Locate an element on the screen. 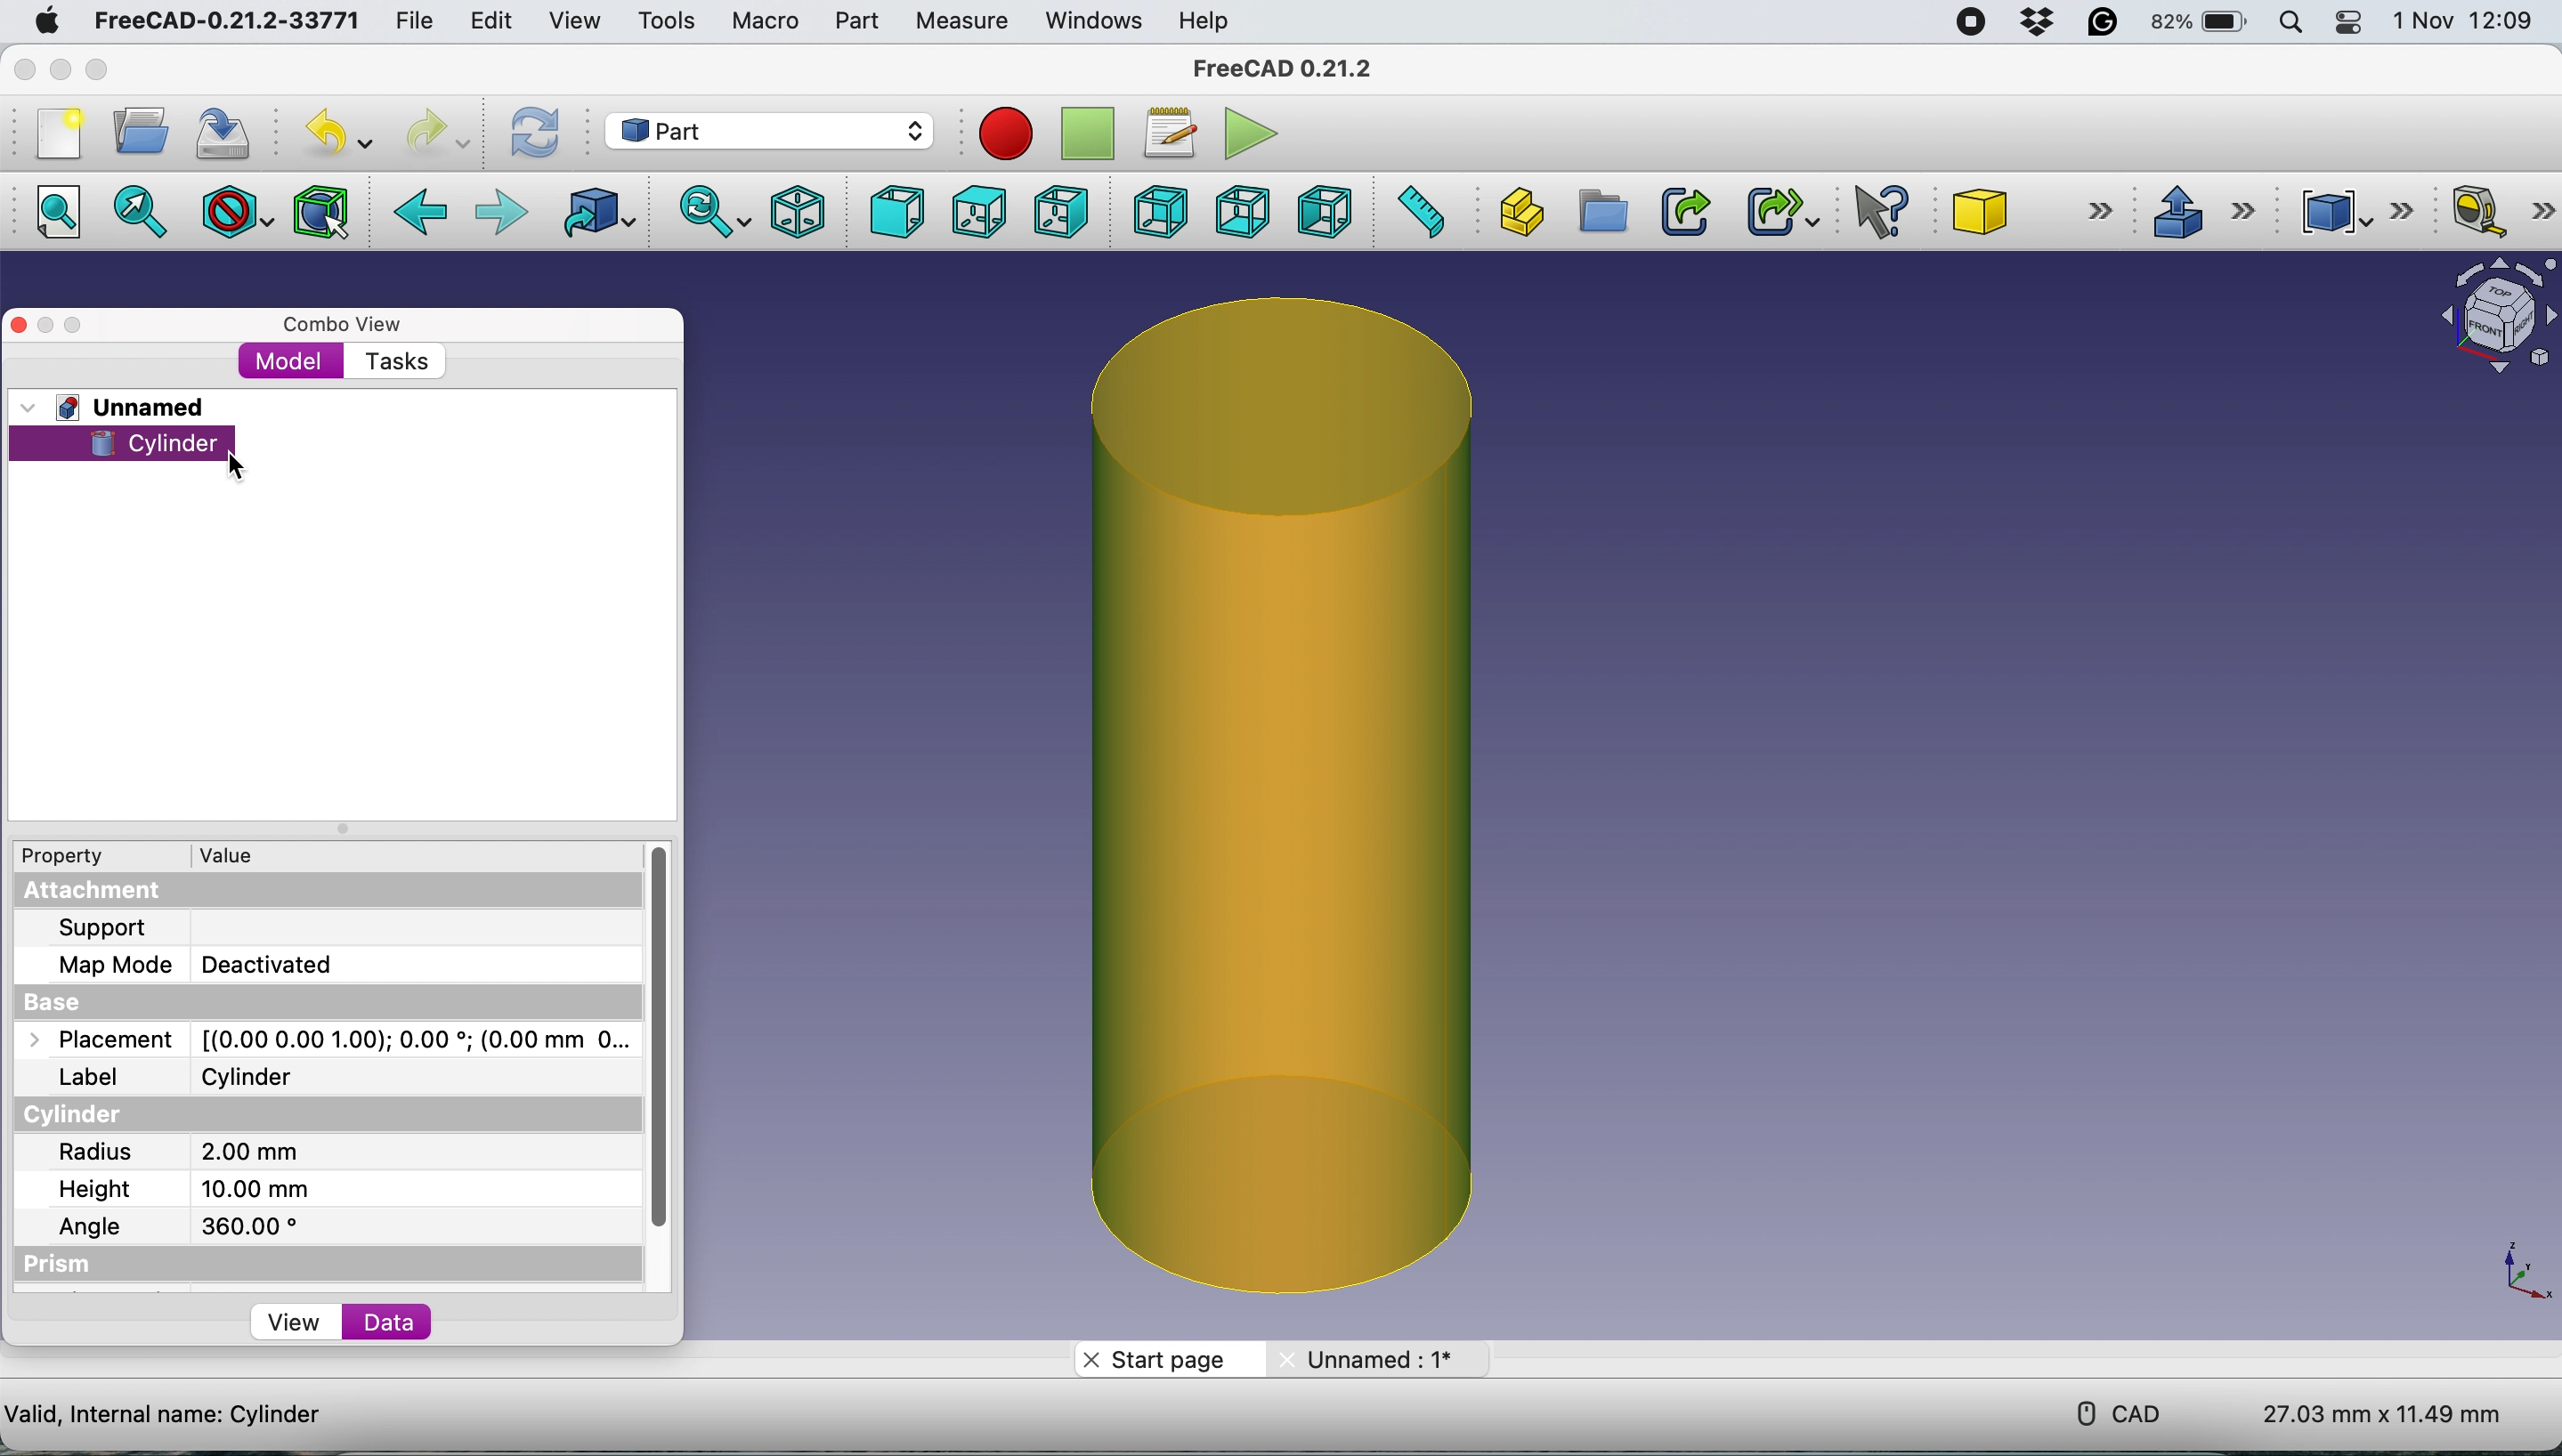 This screenshot has height=1456, width=2562. combo view is located at coordinates (351, 322).